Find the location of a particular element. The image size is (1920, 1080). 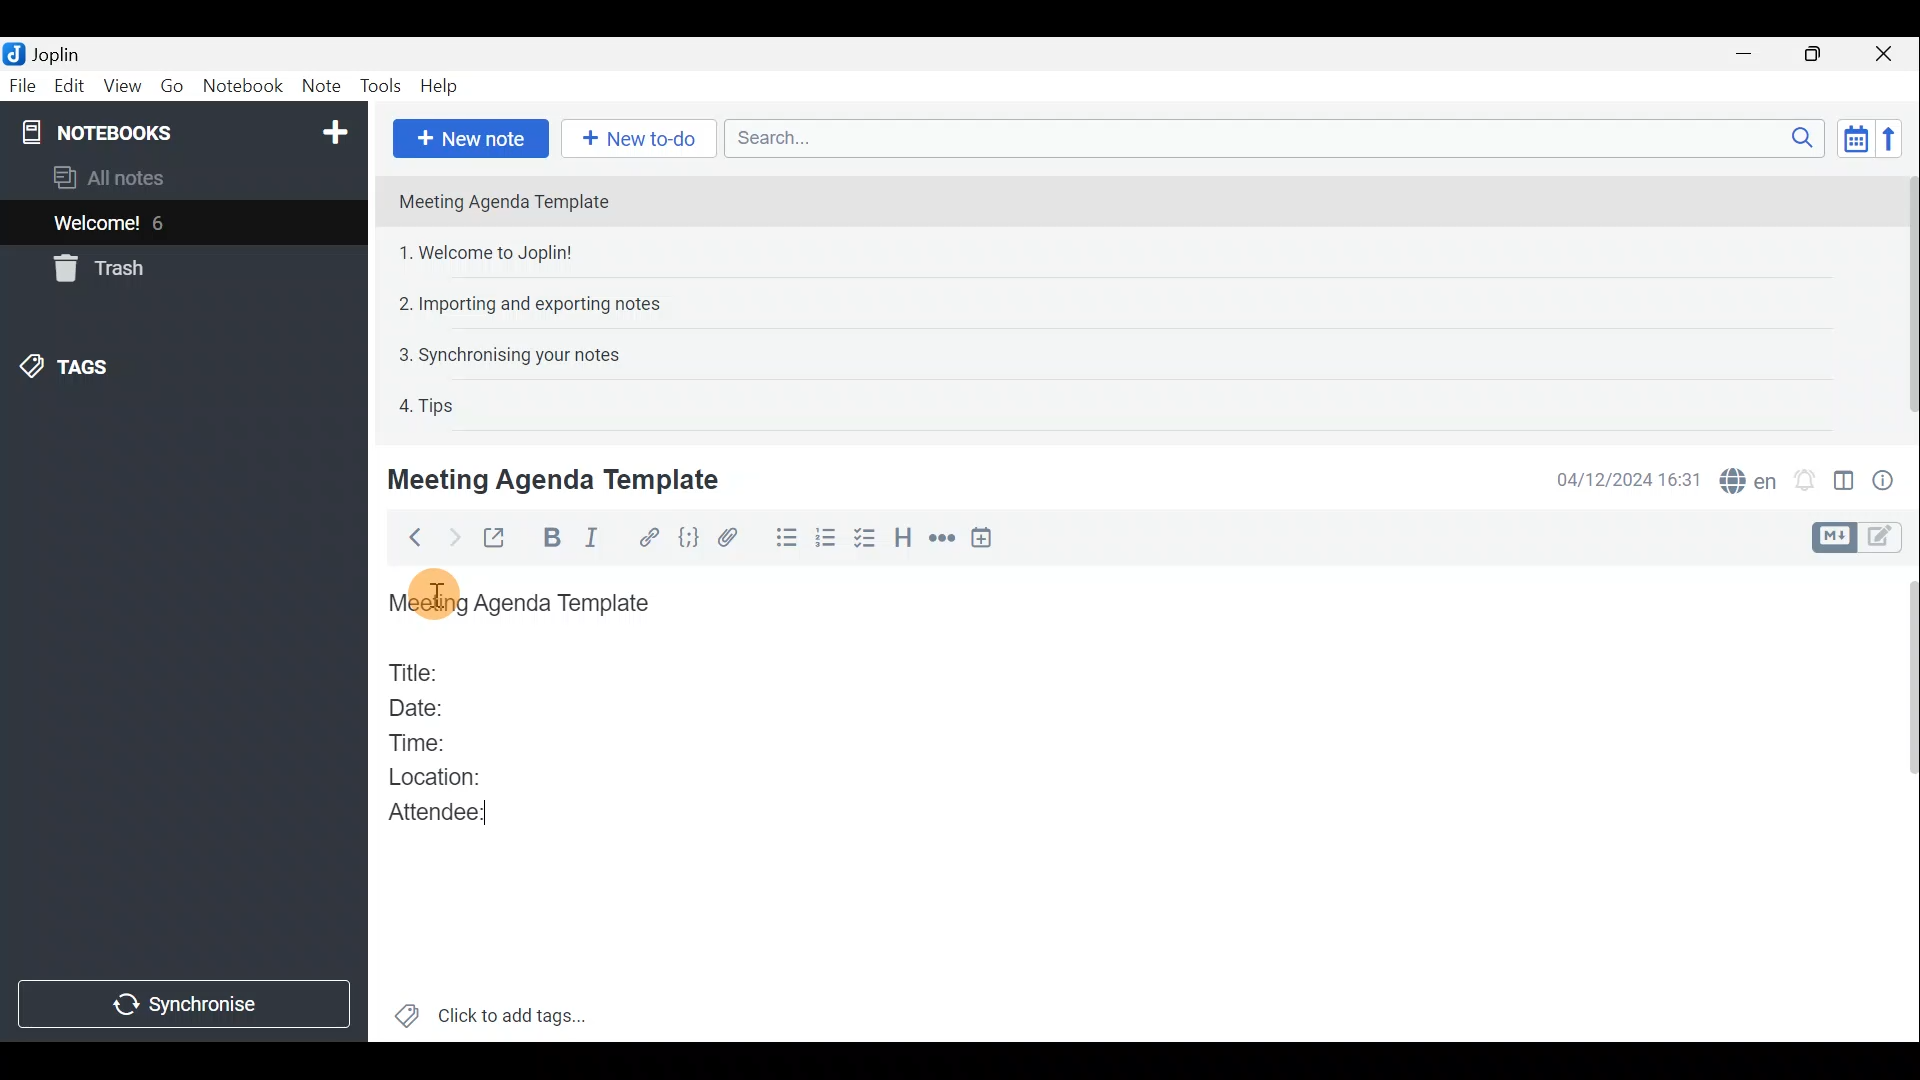

Attendee: is located at coordinates (452, 816).